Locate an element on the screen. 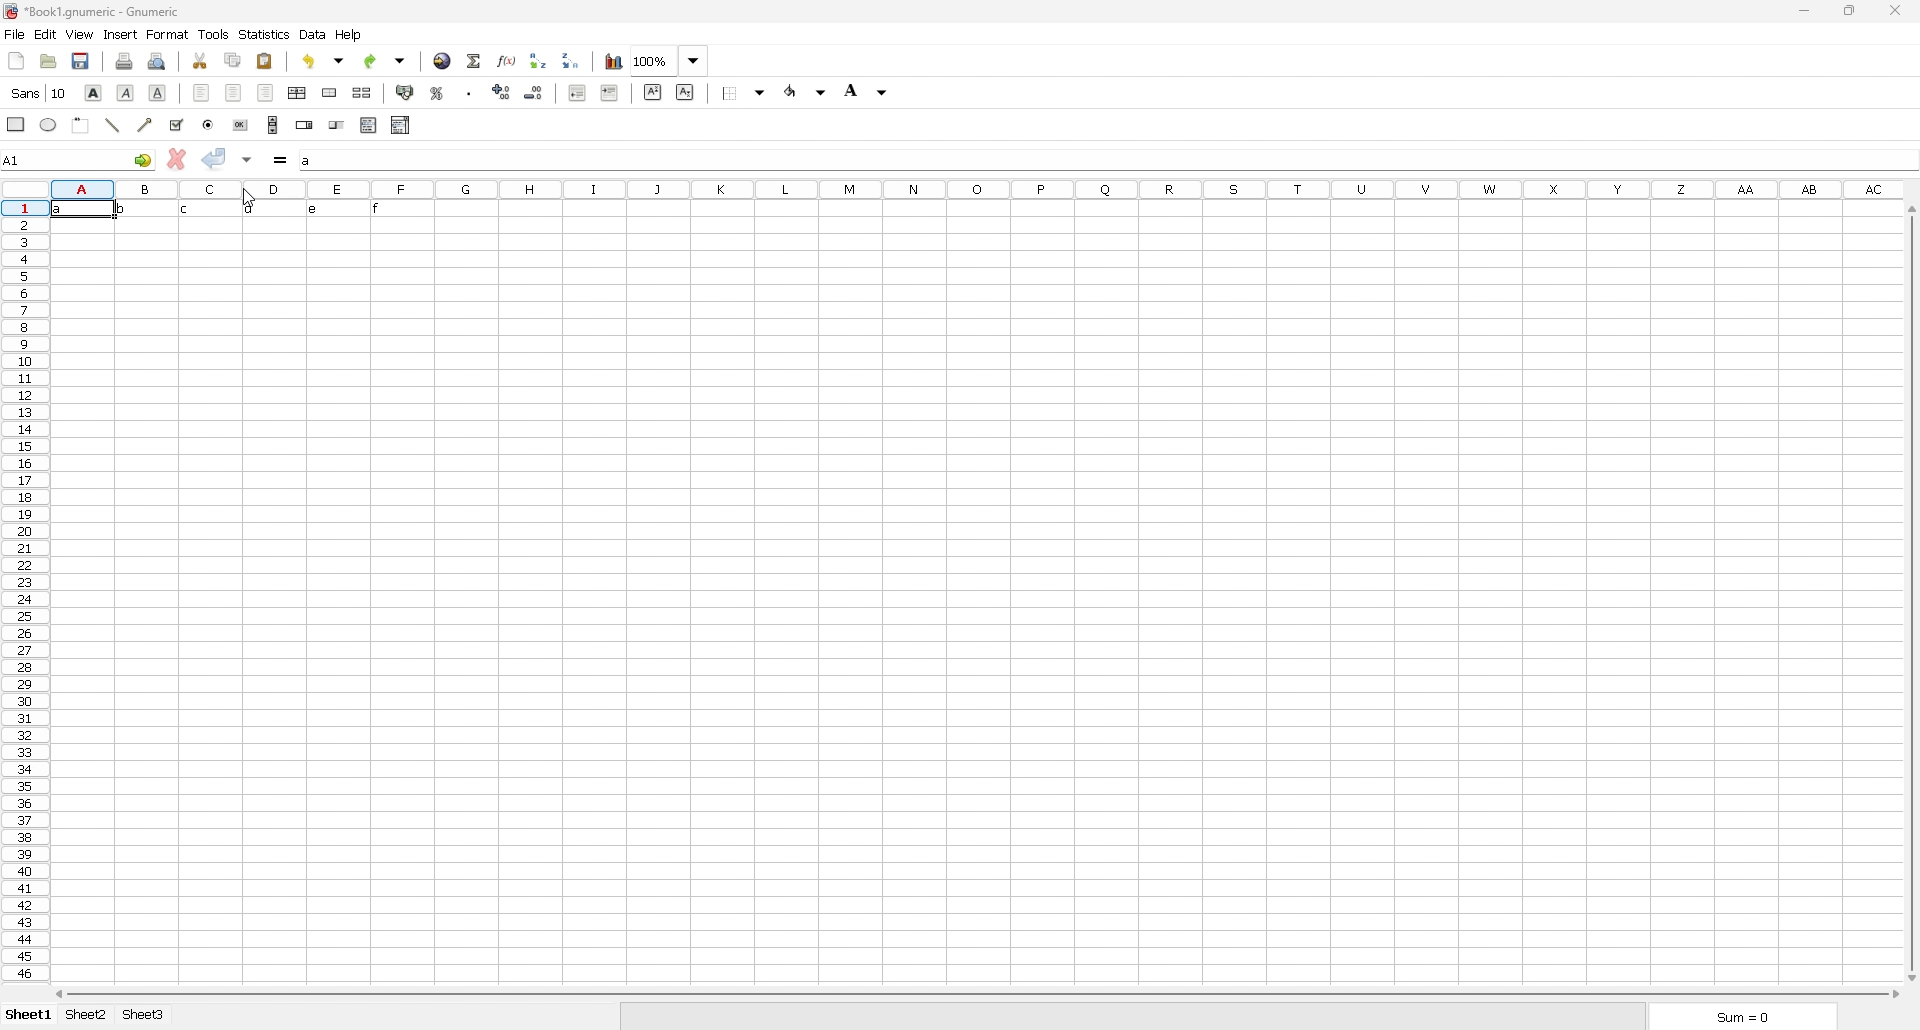 This screenshot has width=1920, height=1030. superscript is located at coordinates (652, 92).